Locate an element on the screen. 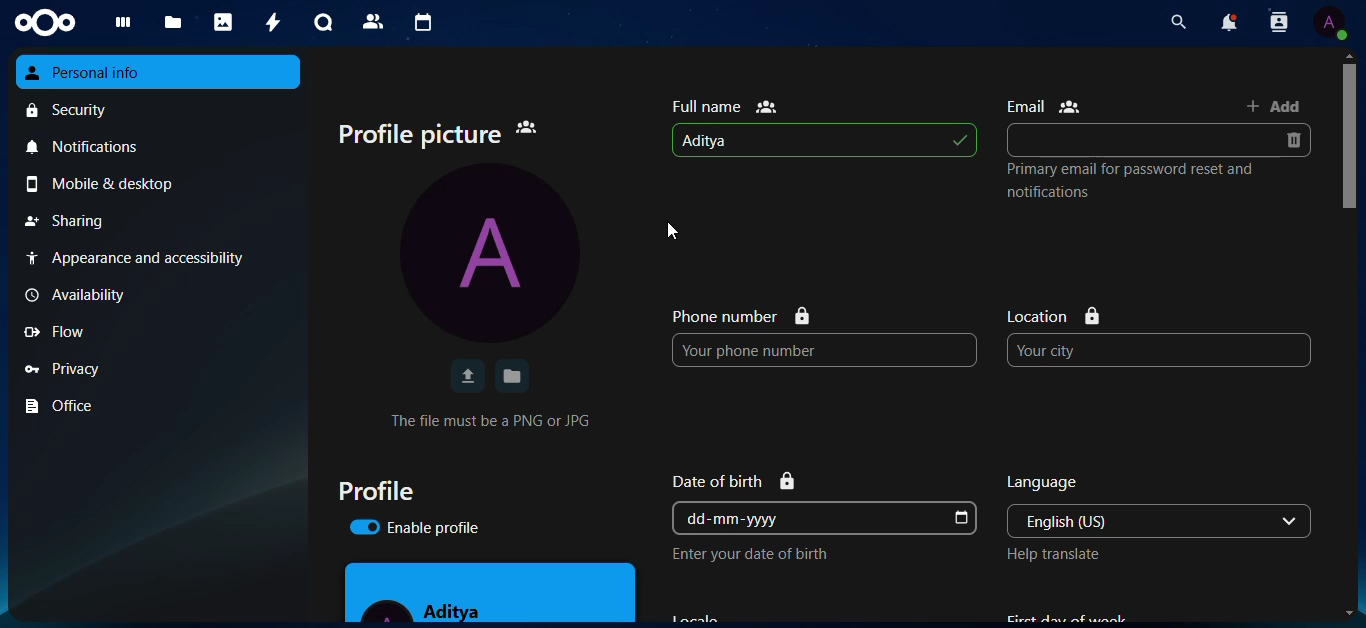 The width and height of the screenshot is (1366, 628). language is located at coordinates (1044, 483).